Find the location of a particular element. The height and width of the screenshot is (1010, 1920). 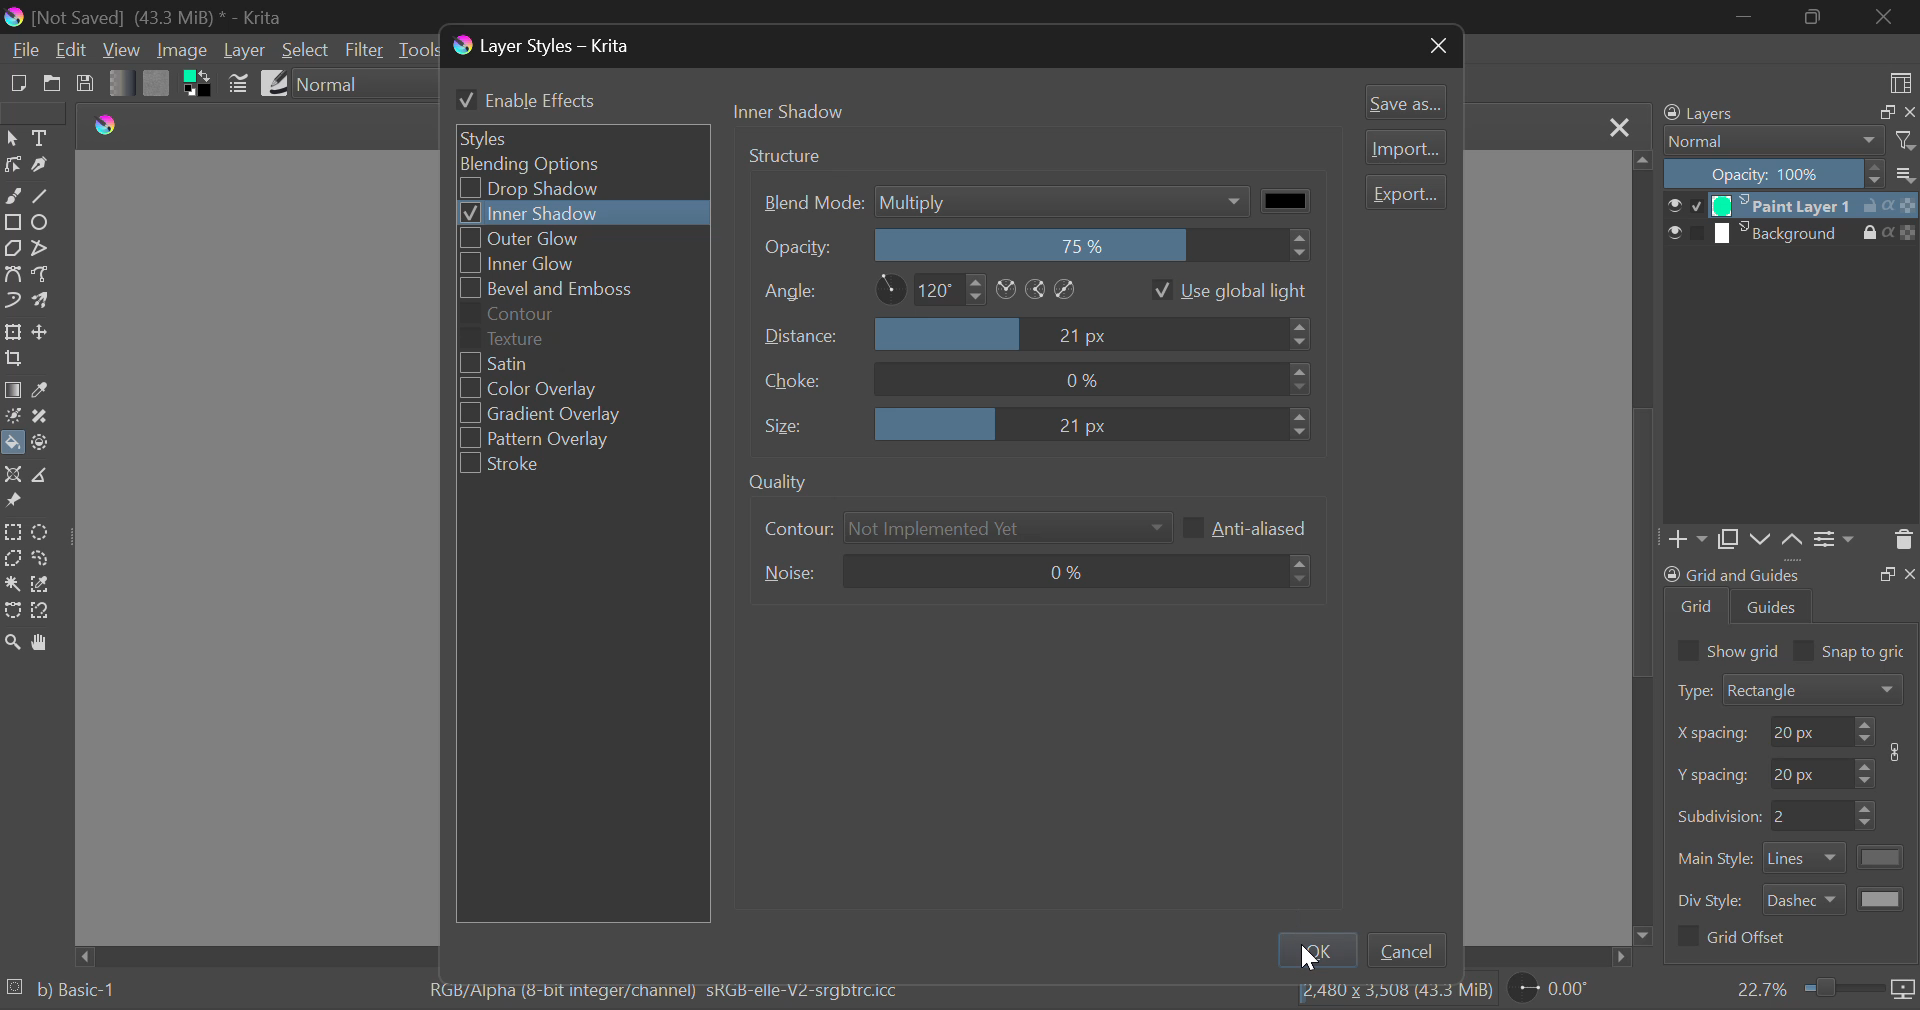

Enable Effects is located at coordinates (540, 100).